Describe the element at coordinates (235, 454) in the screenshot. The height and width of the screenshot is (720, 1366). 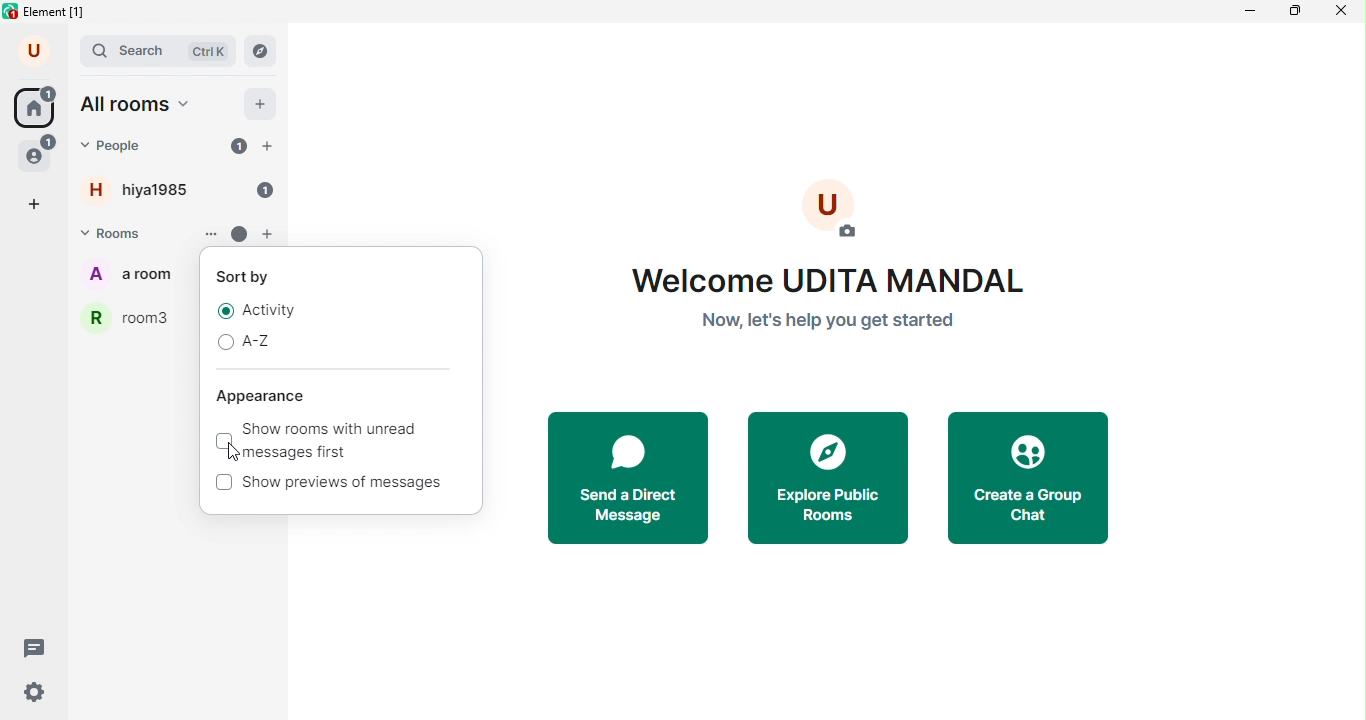
I see `cursor` at that location.